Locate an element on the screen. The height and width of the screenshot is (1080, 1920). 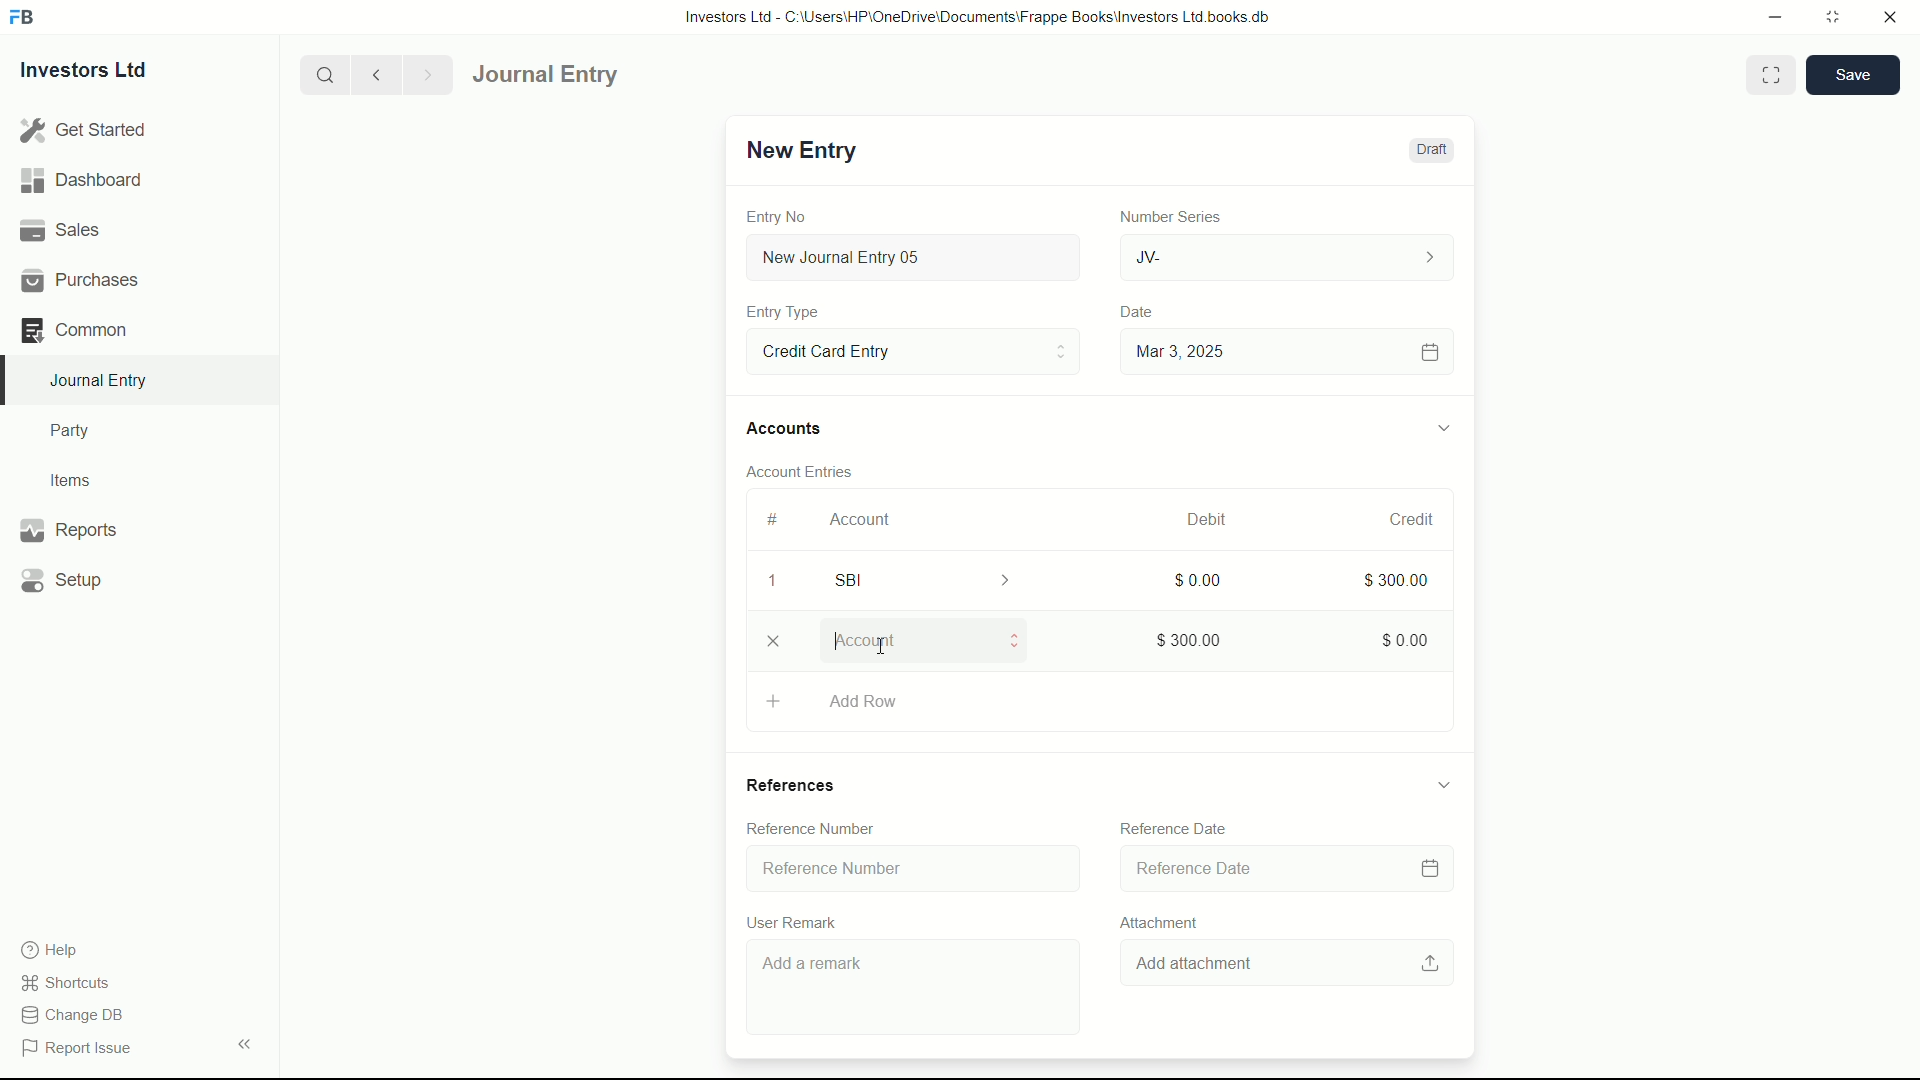
Reference Date is located at coordinates (1280, 870).